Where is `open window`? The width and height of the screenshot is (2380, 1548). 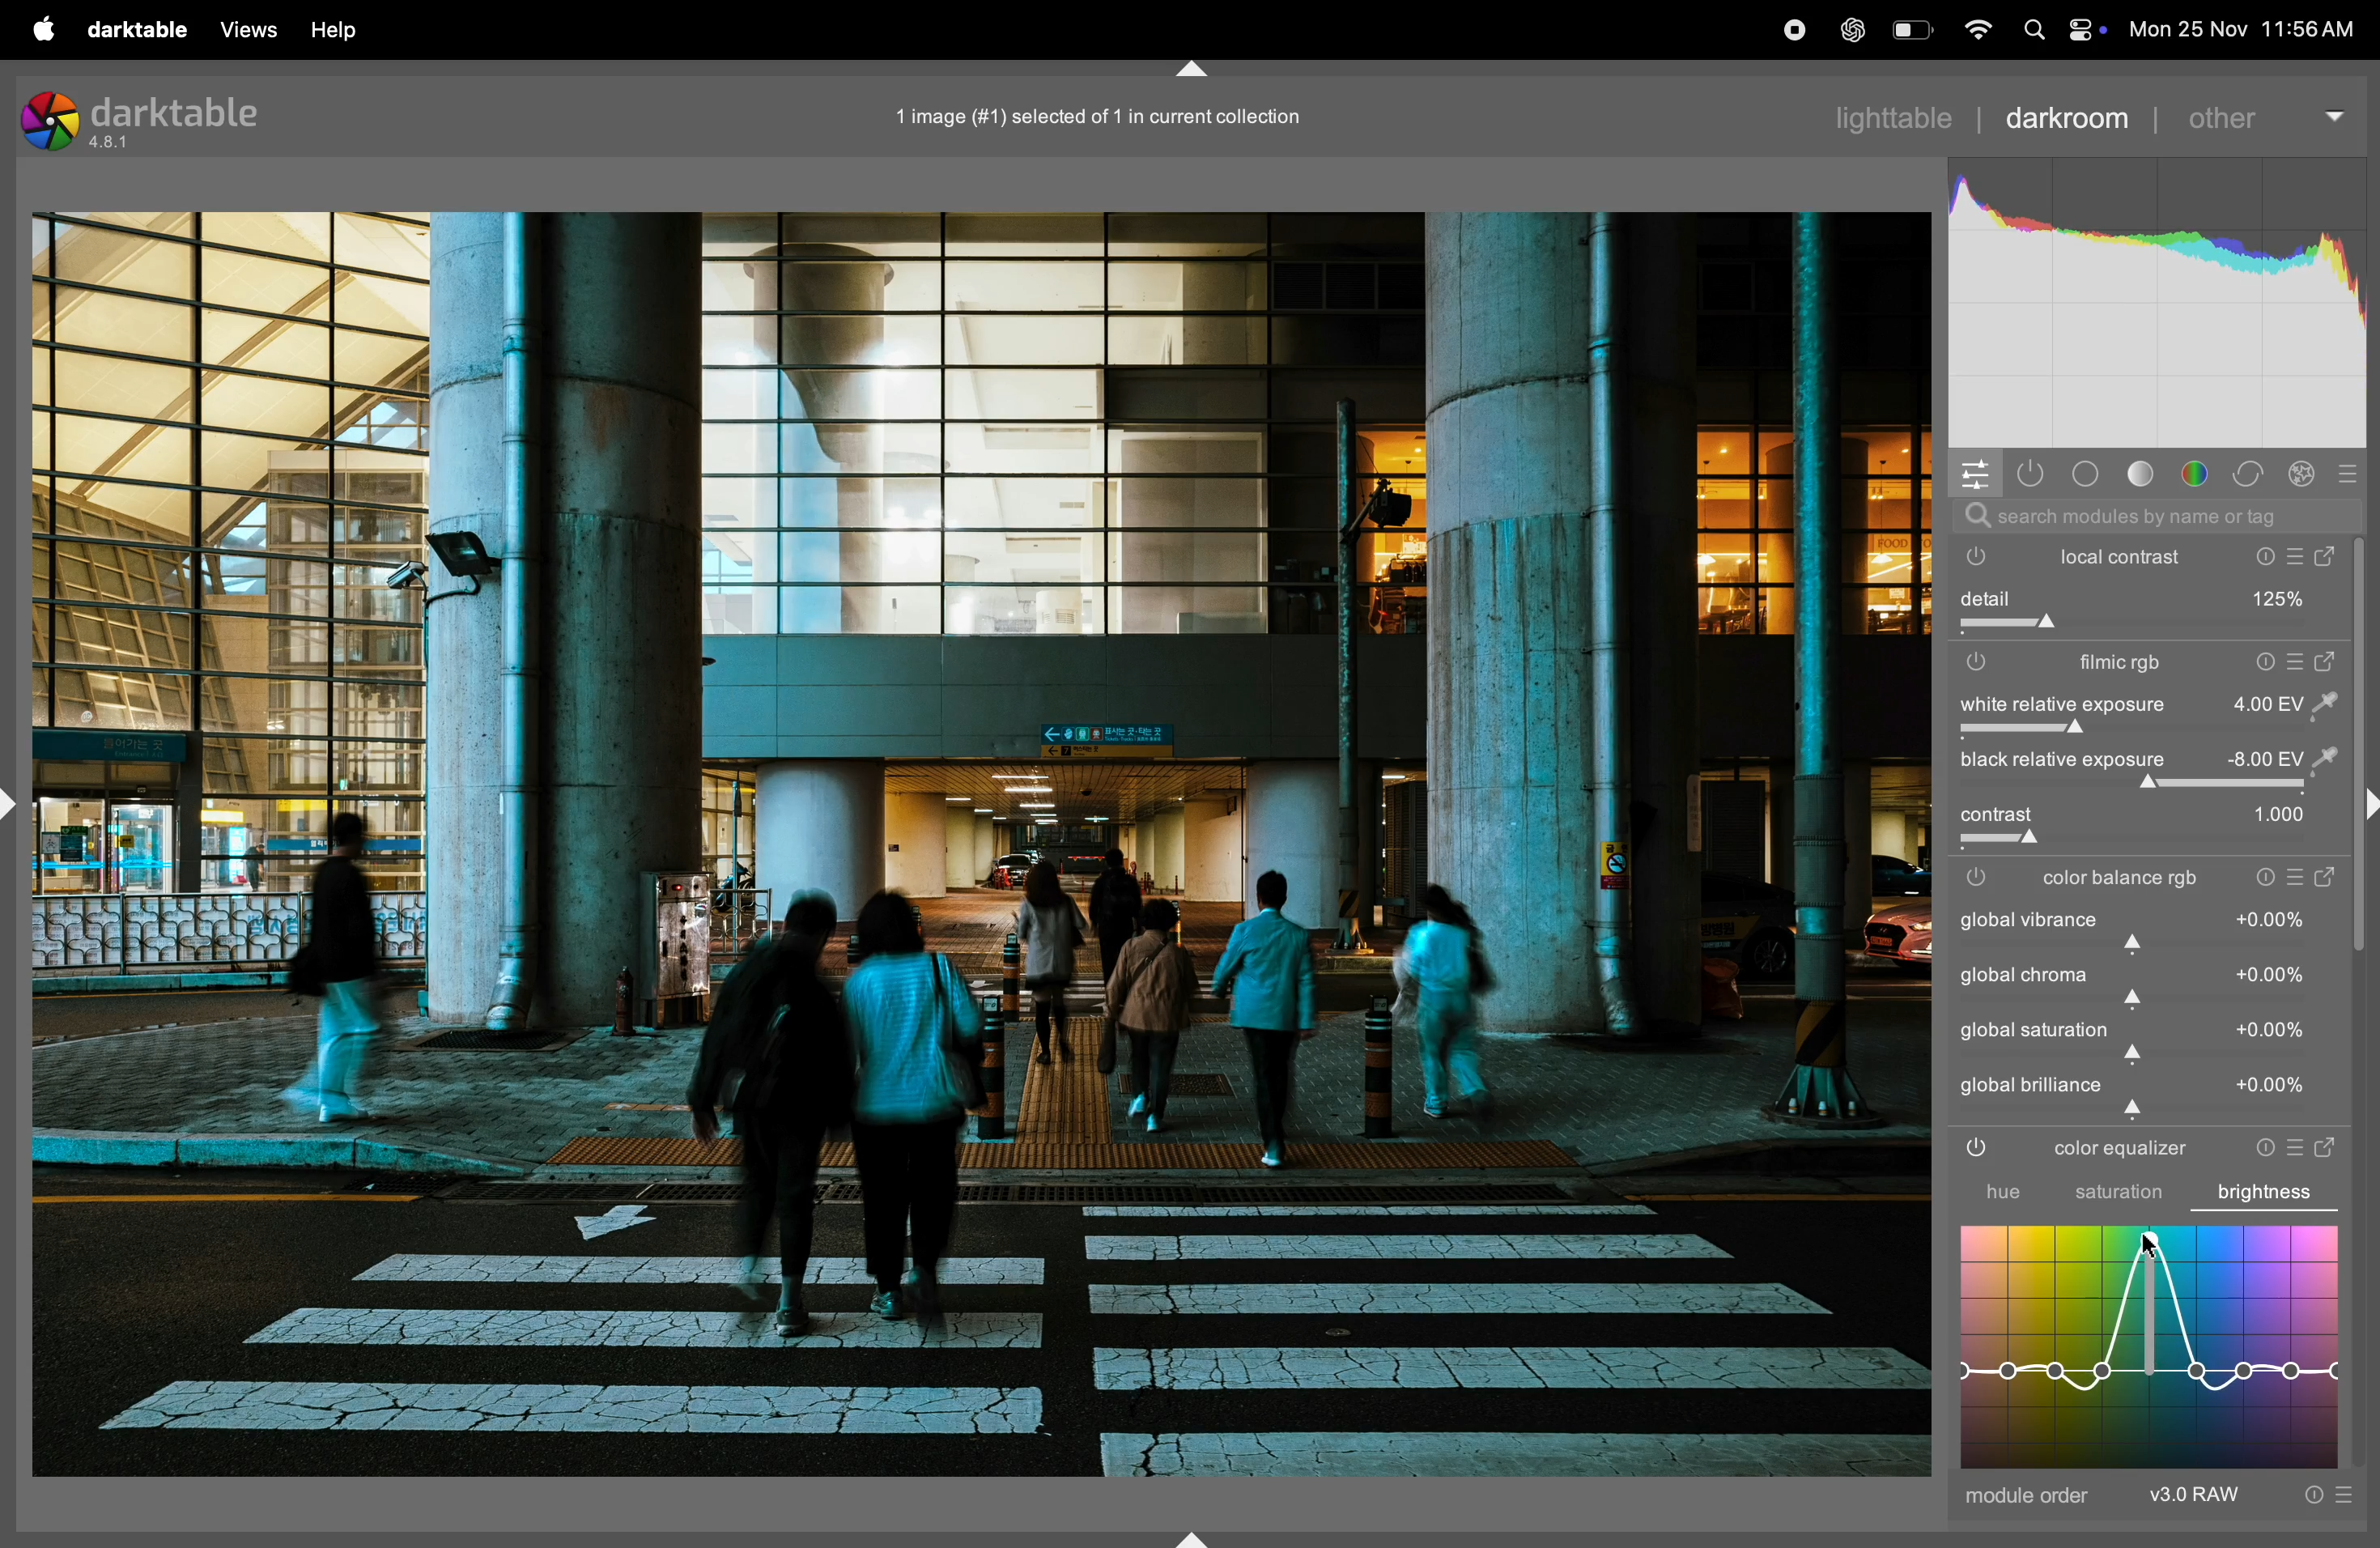 open window is located at coordinates (2328, 879).